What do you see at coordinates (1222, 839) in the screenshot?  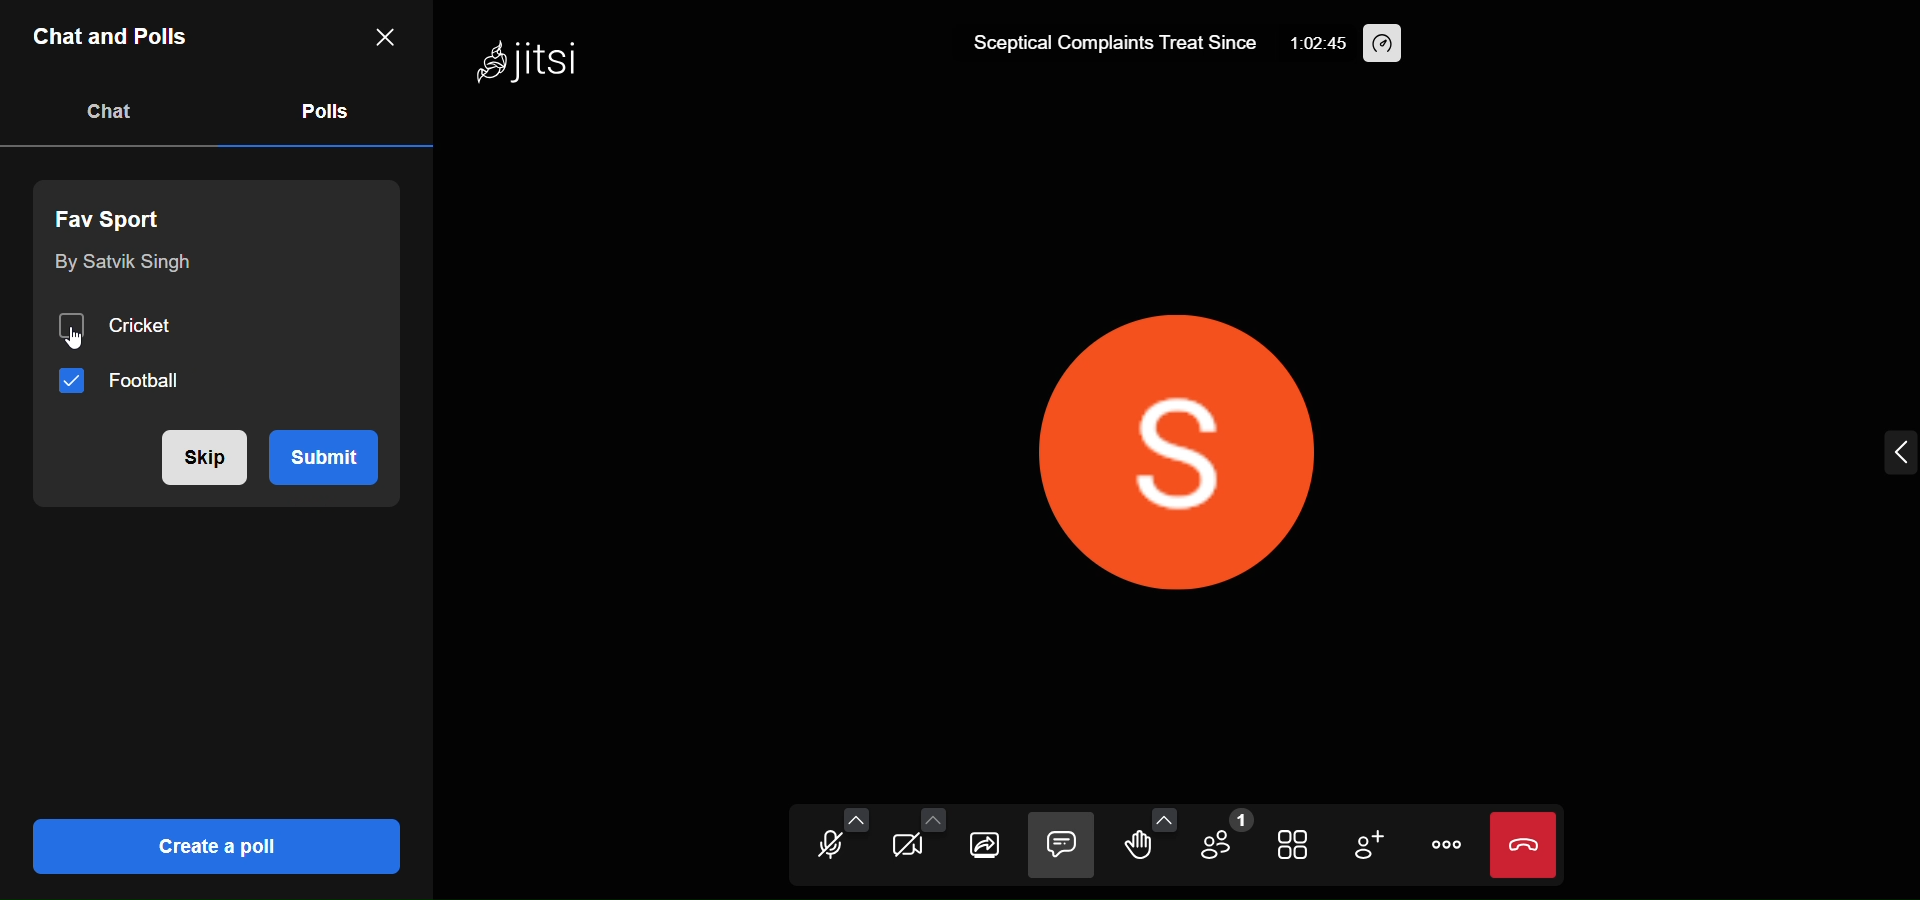 I see `participant` at bounding box center [1222, 839].